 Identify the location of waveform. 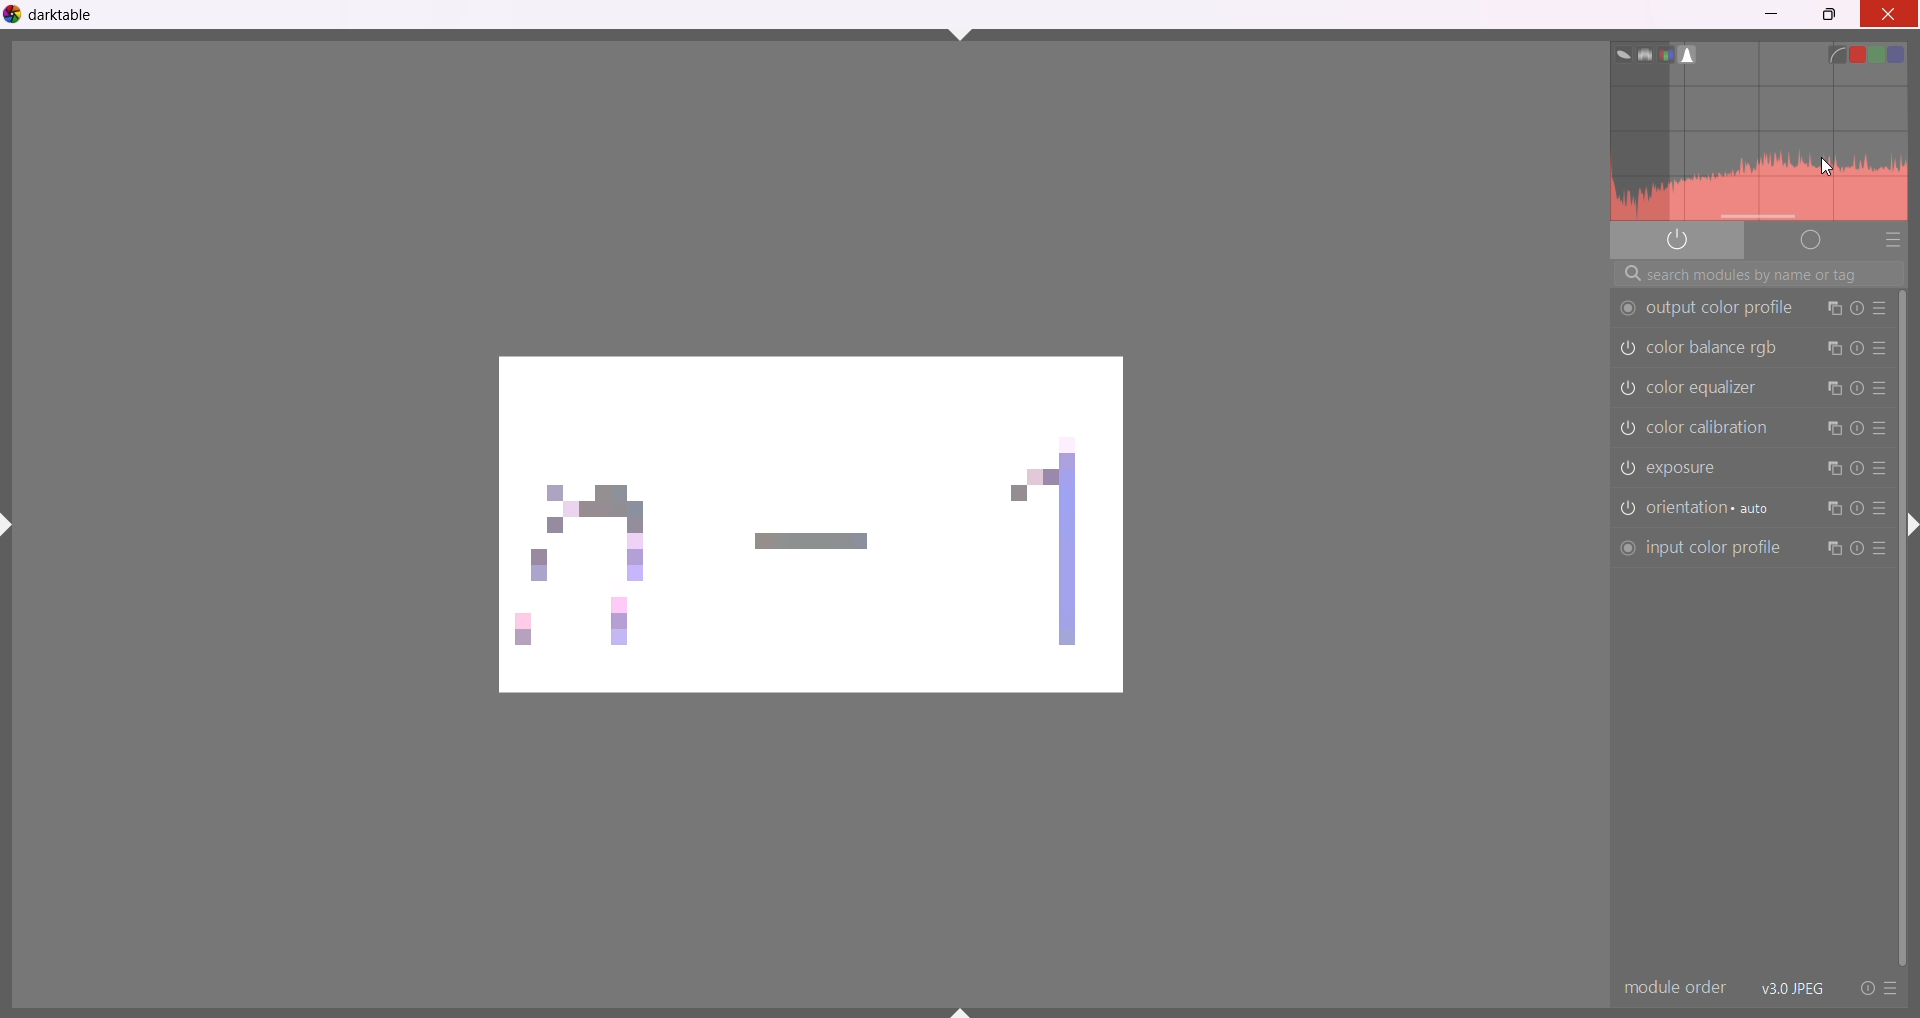
(1640, 53).